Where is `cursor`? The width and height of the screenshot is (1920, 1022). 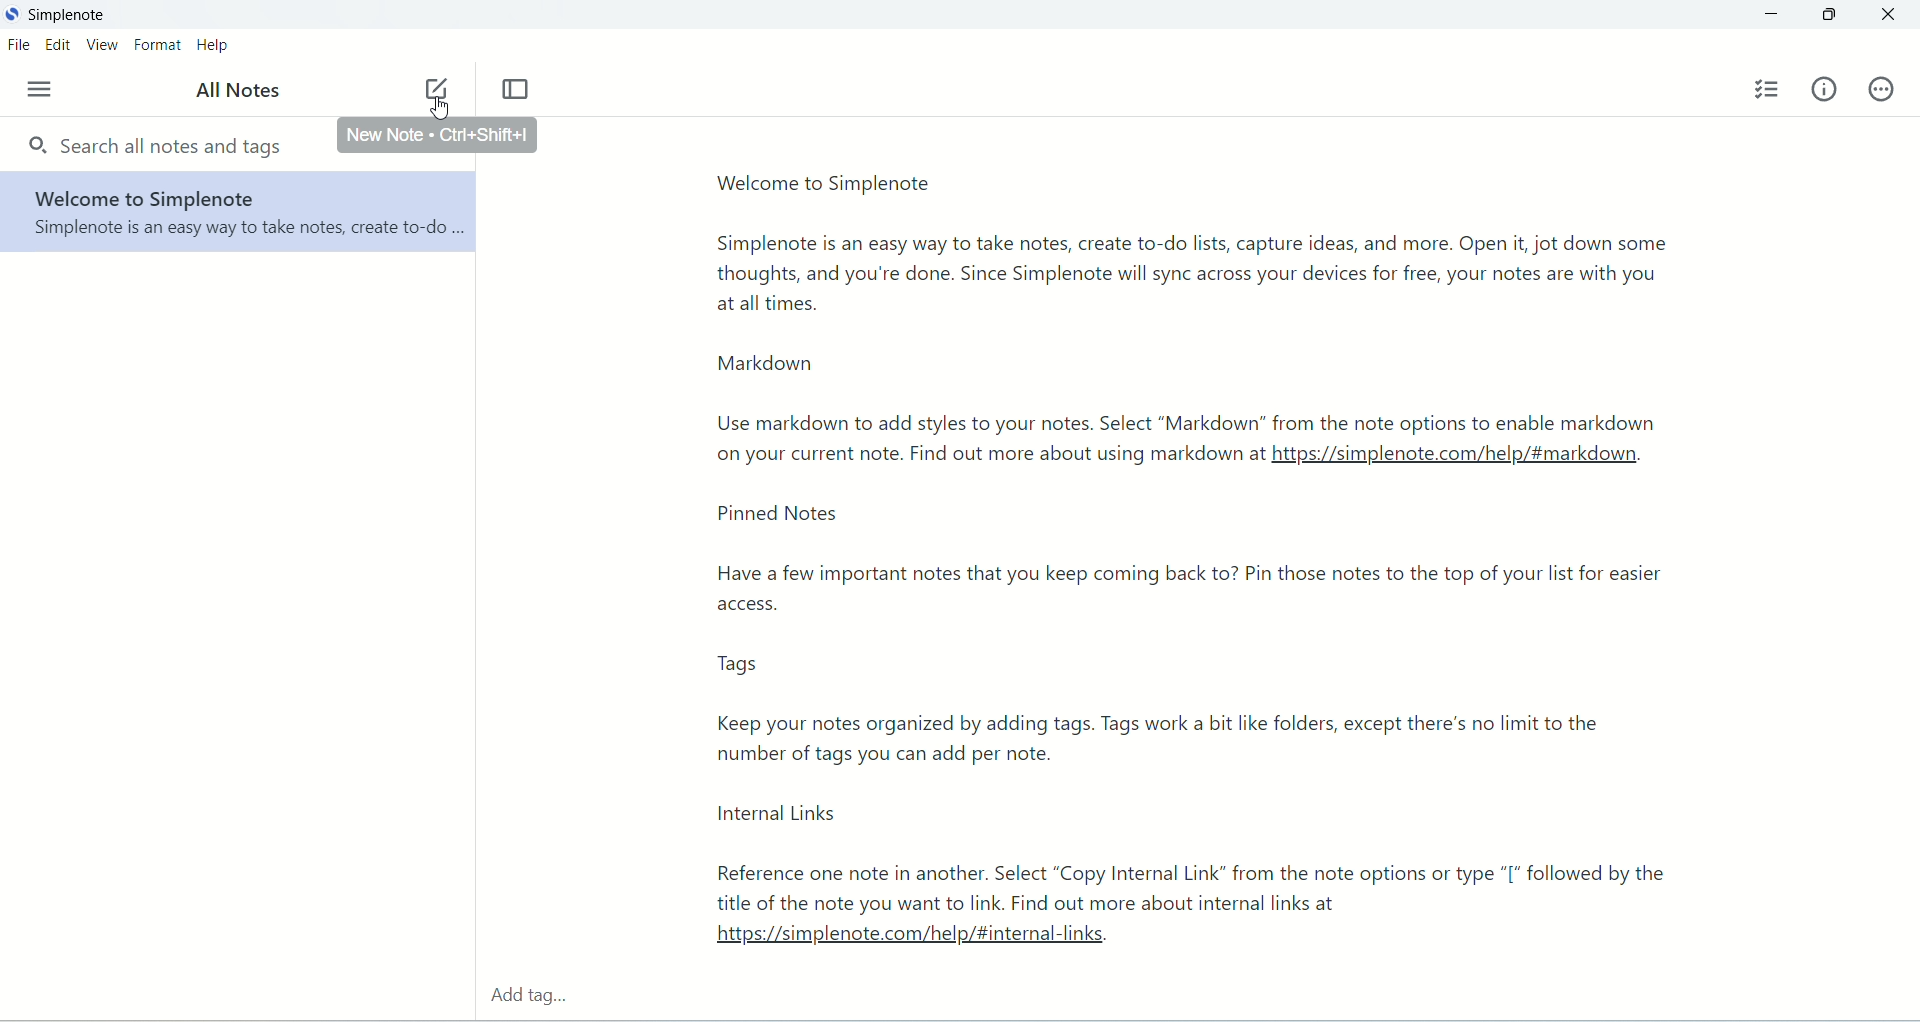 cursor is located at coordinates (443, 112).